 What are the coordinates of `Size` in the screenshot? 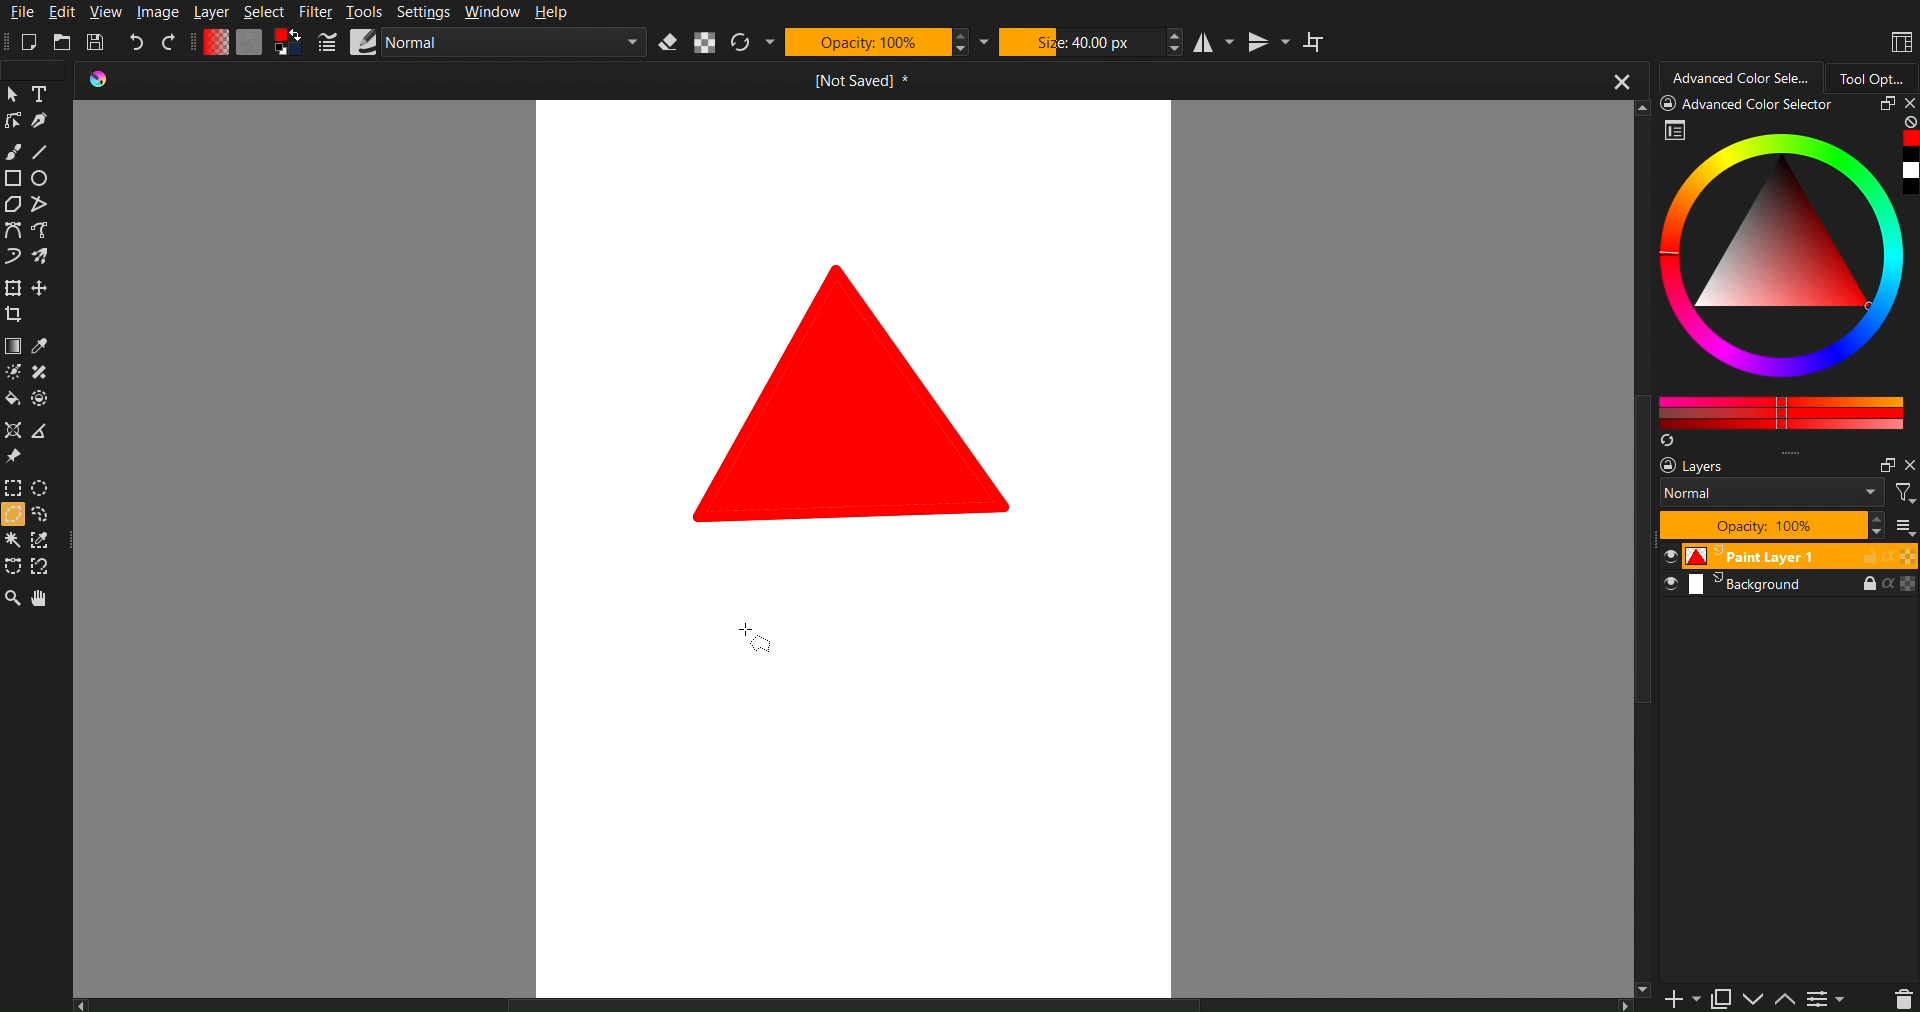 It's located at (1080, 40).